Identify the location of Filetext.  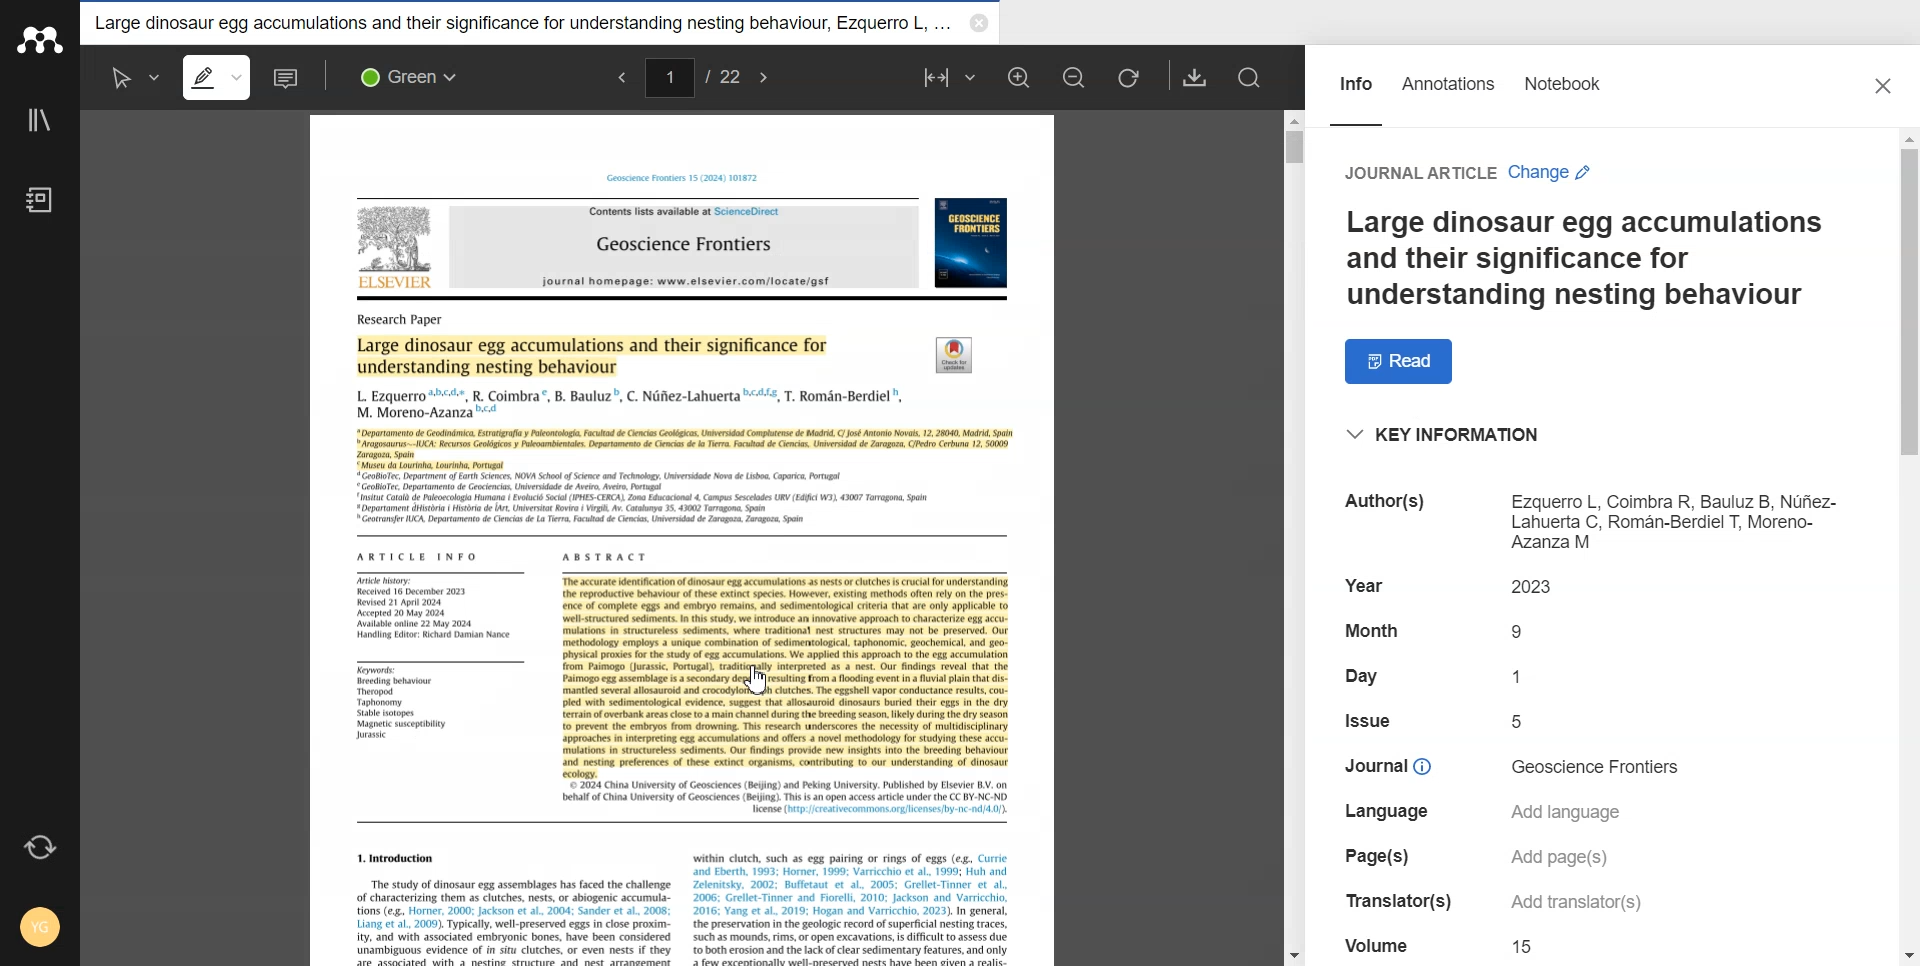
(1379, 943).